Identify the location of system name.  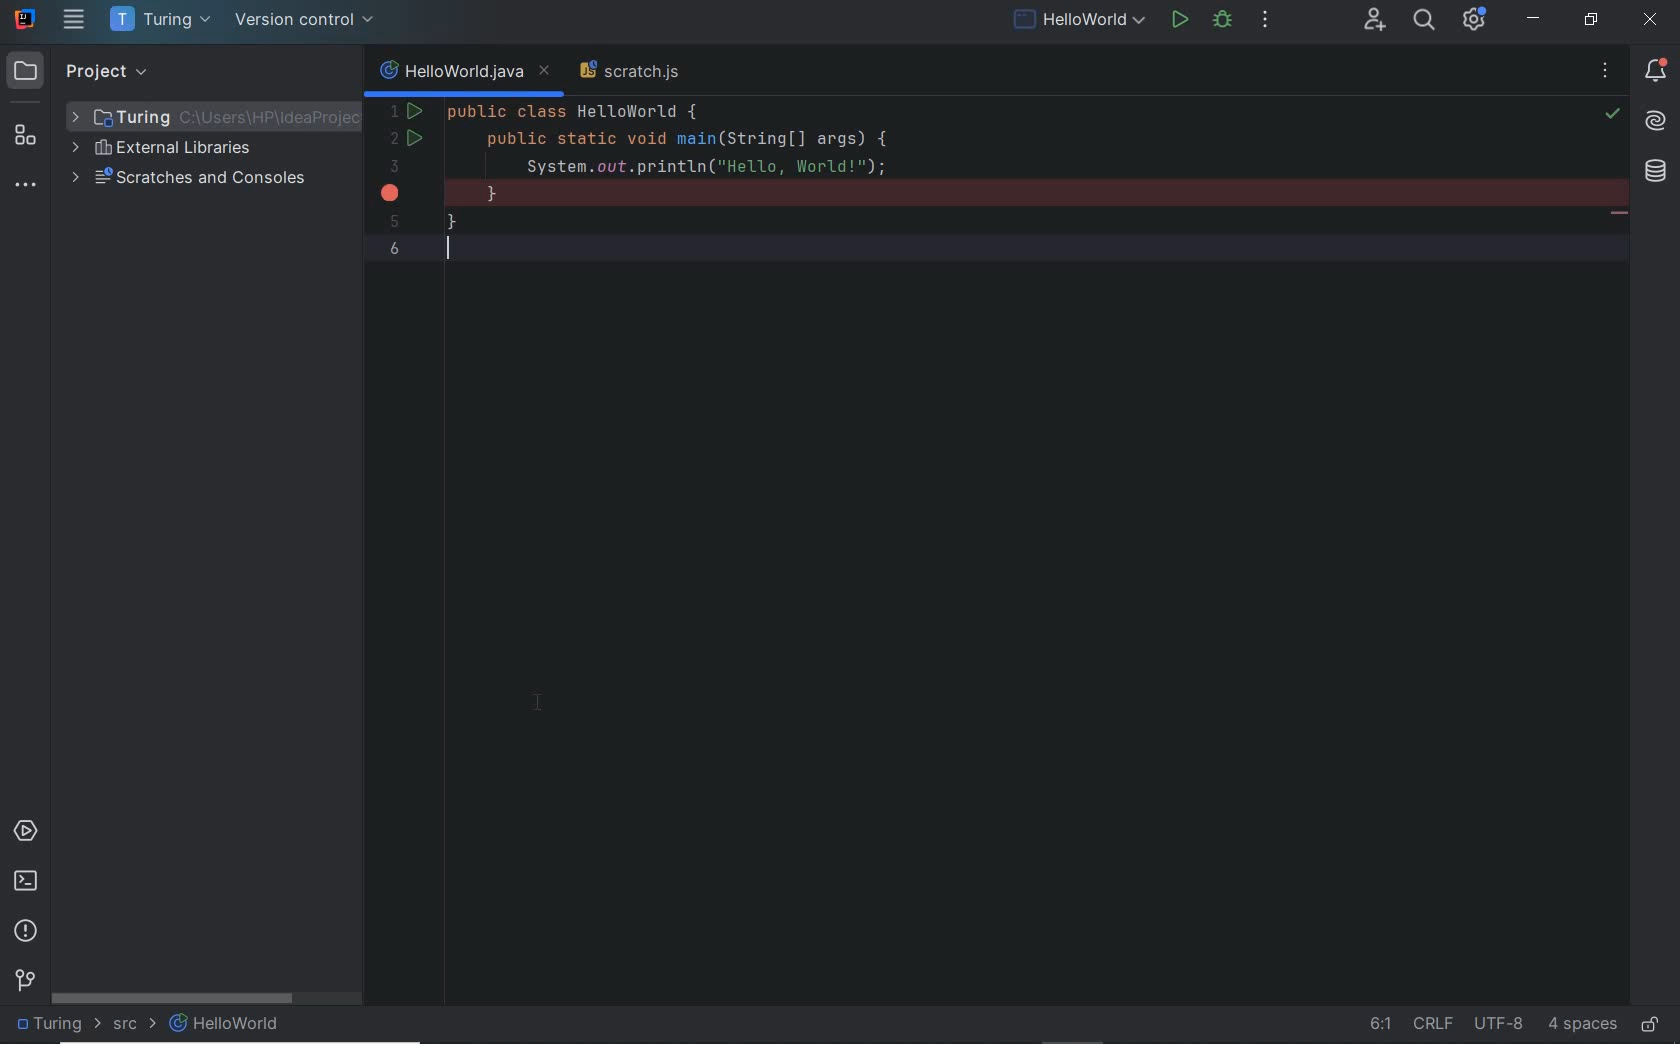
(23, 19).